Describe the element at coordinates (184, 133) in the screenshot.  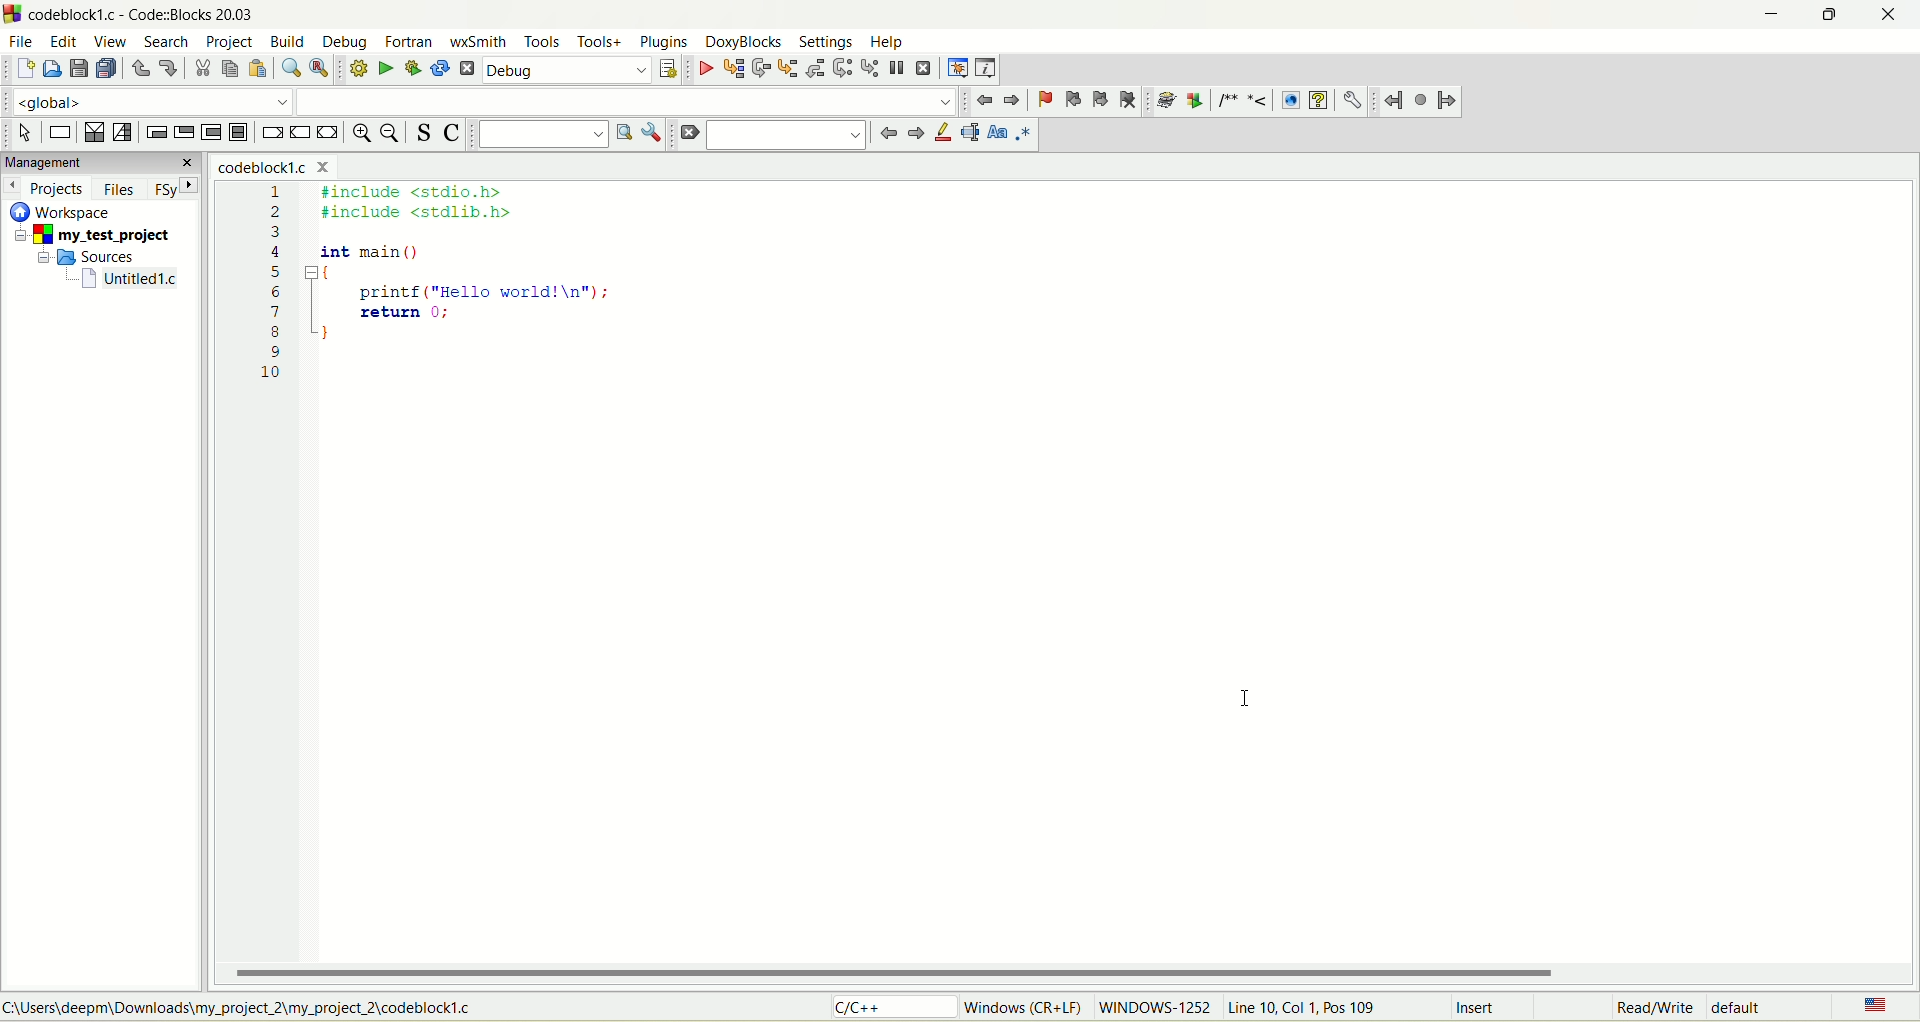
I see `exit condition loop` at that location.